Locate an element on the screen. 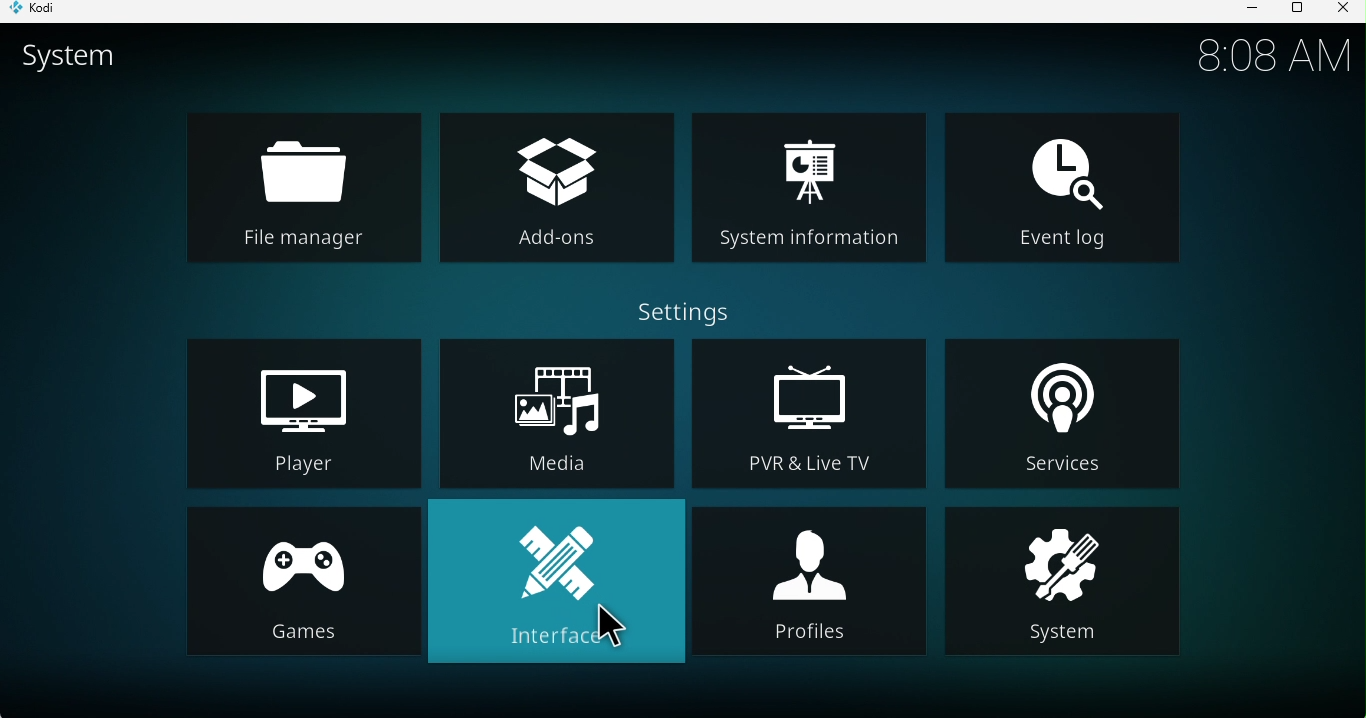  December is located at coordinates (809, 411).